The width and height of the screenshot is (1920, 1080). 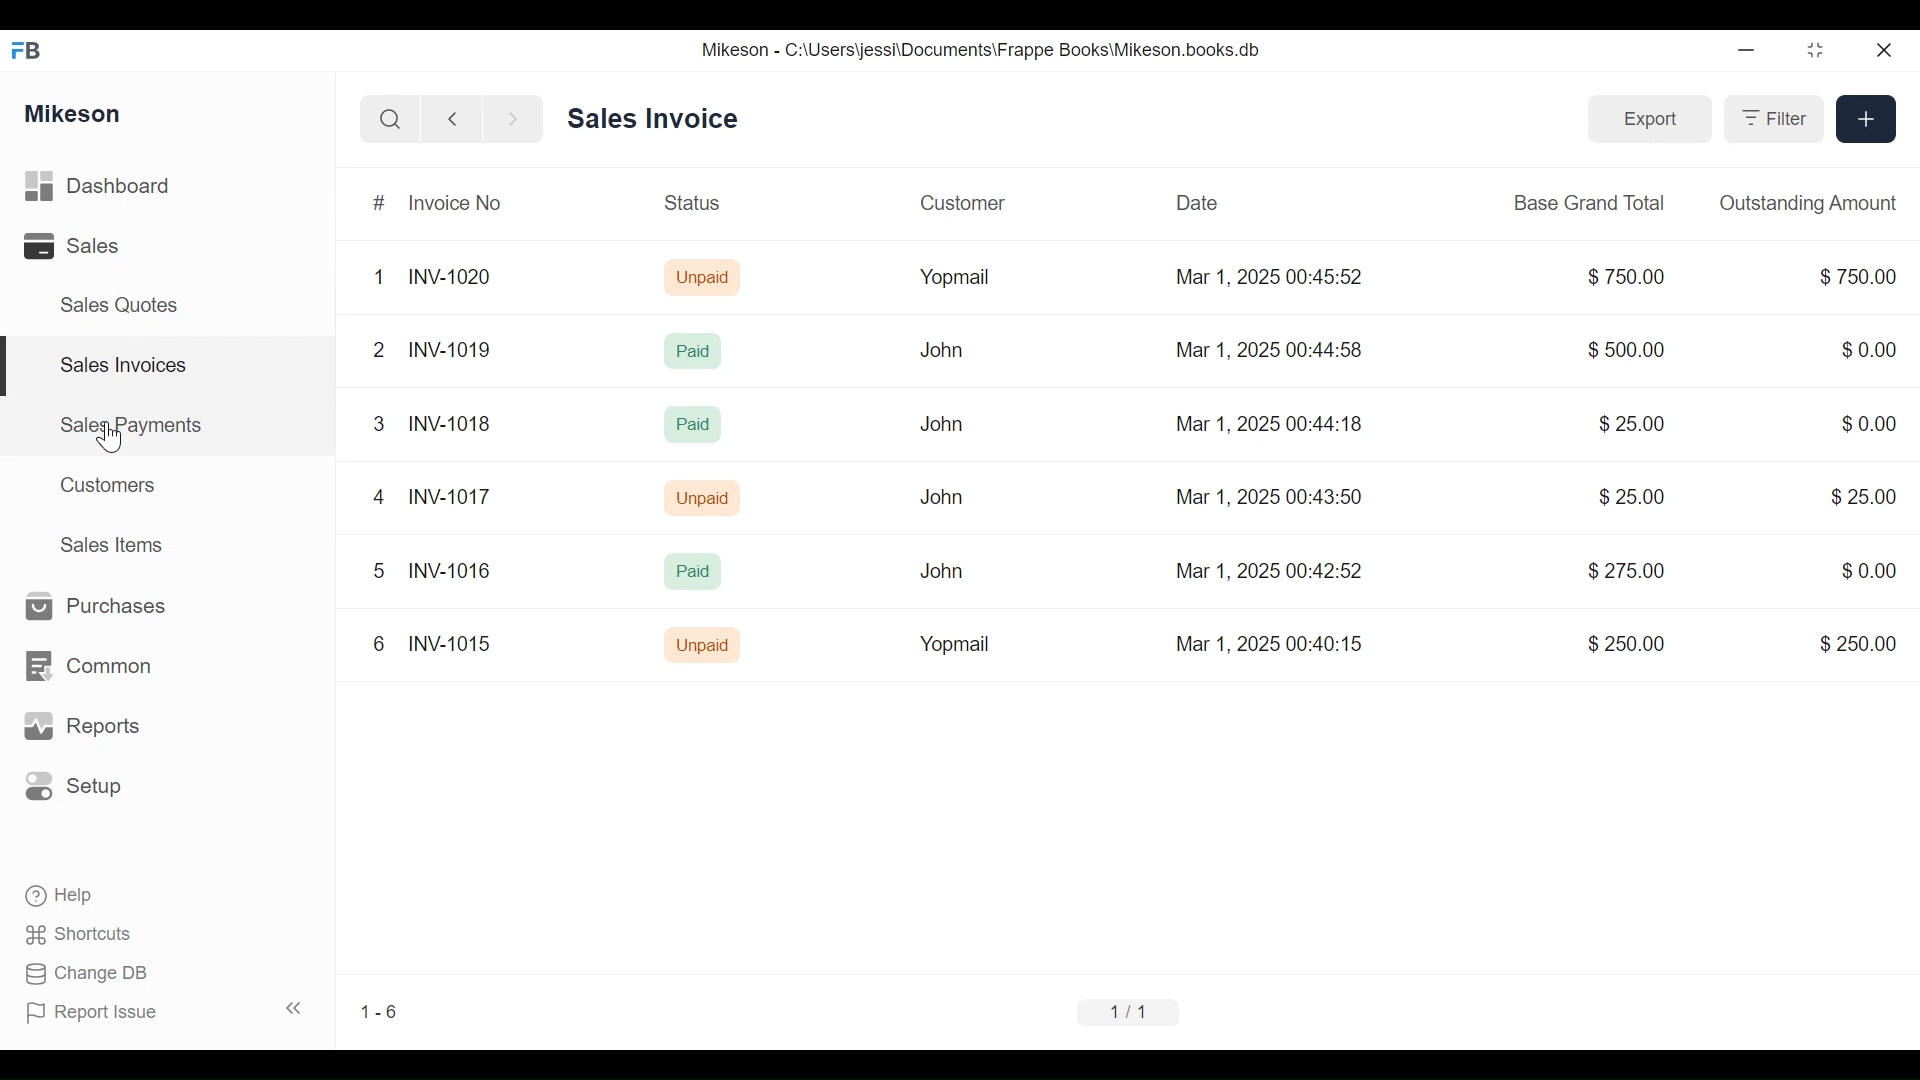 I want to click on Sales, so click(x=70, y=248).